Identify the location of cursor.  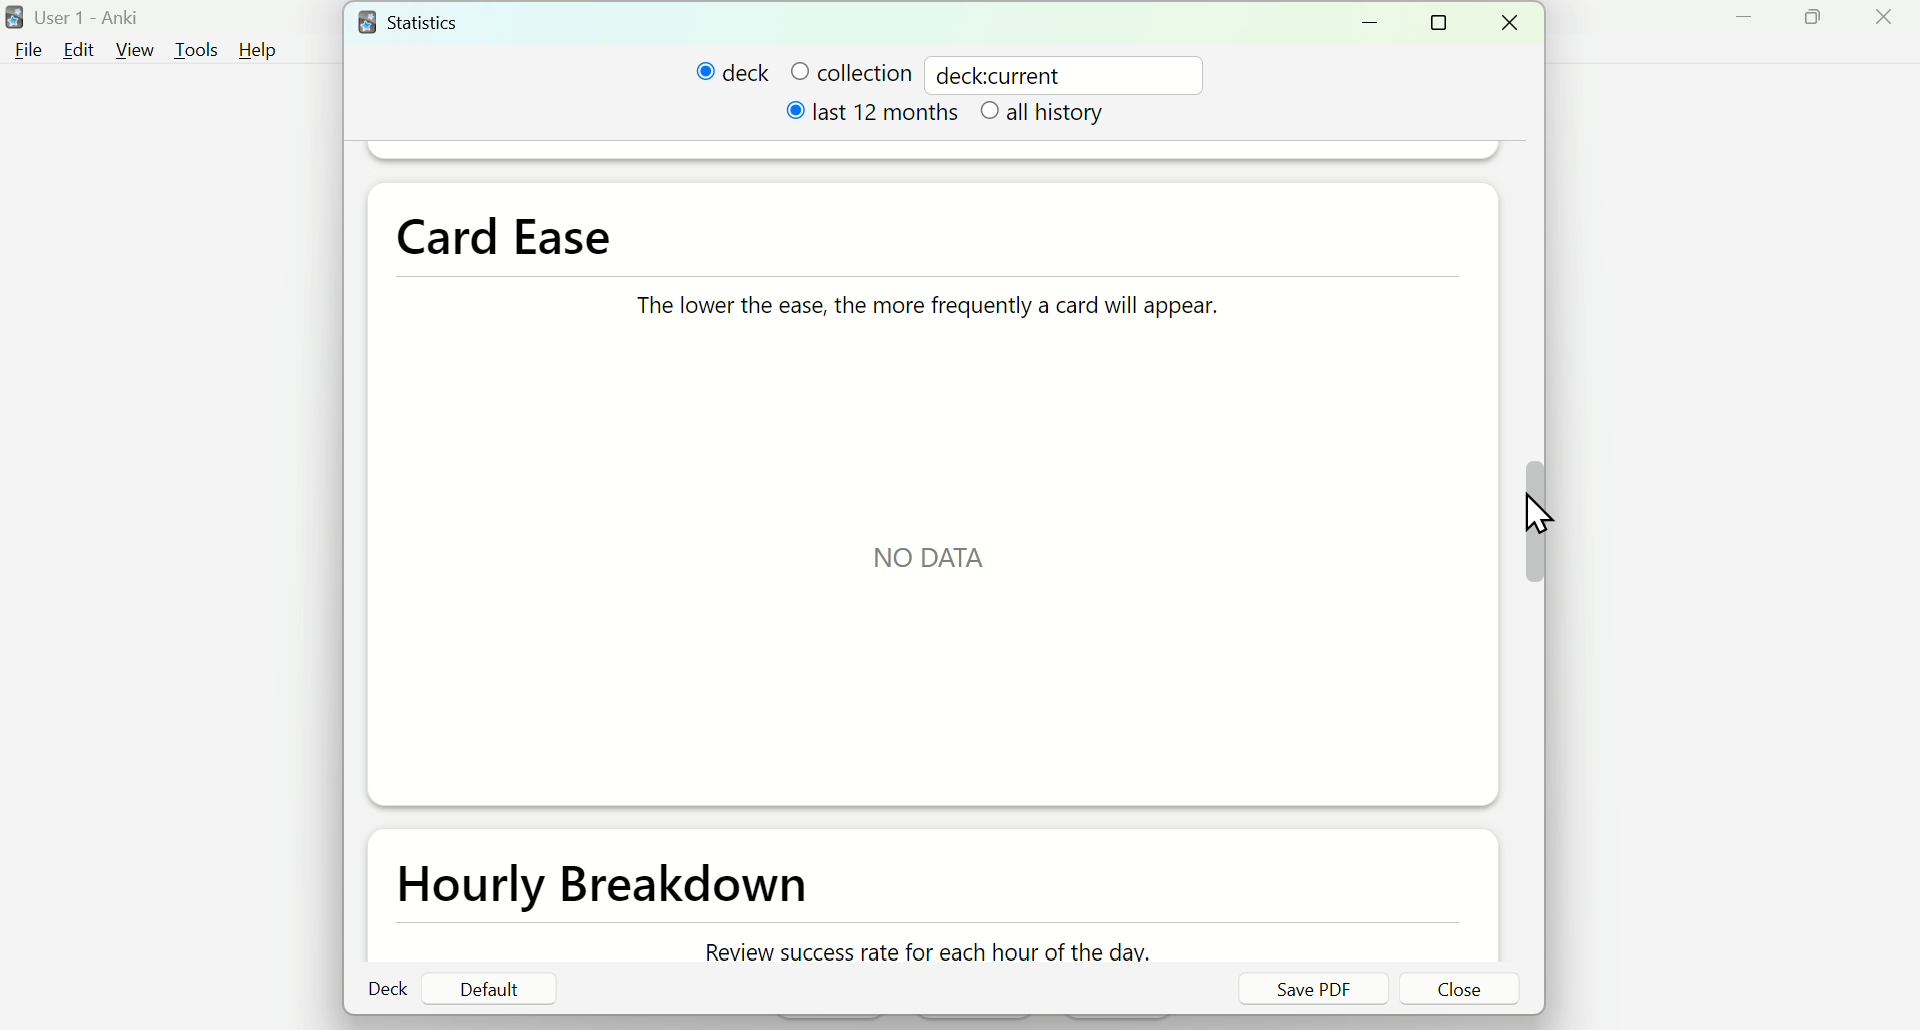
(1546, 520).